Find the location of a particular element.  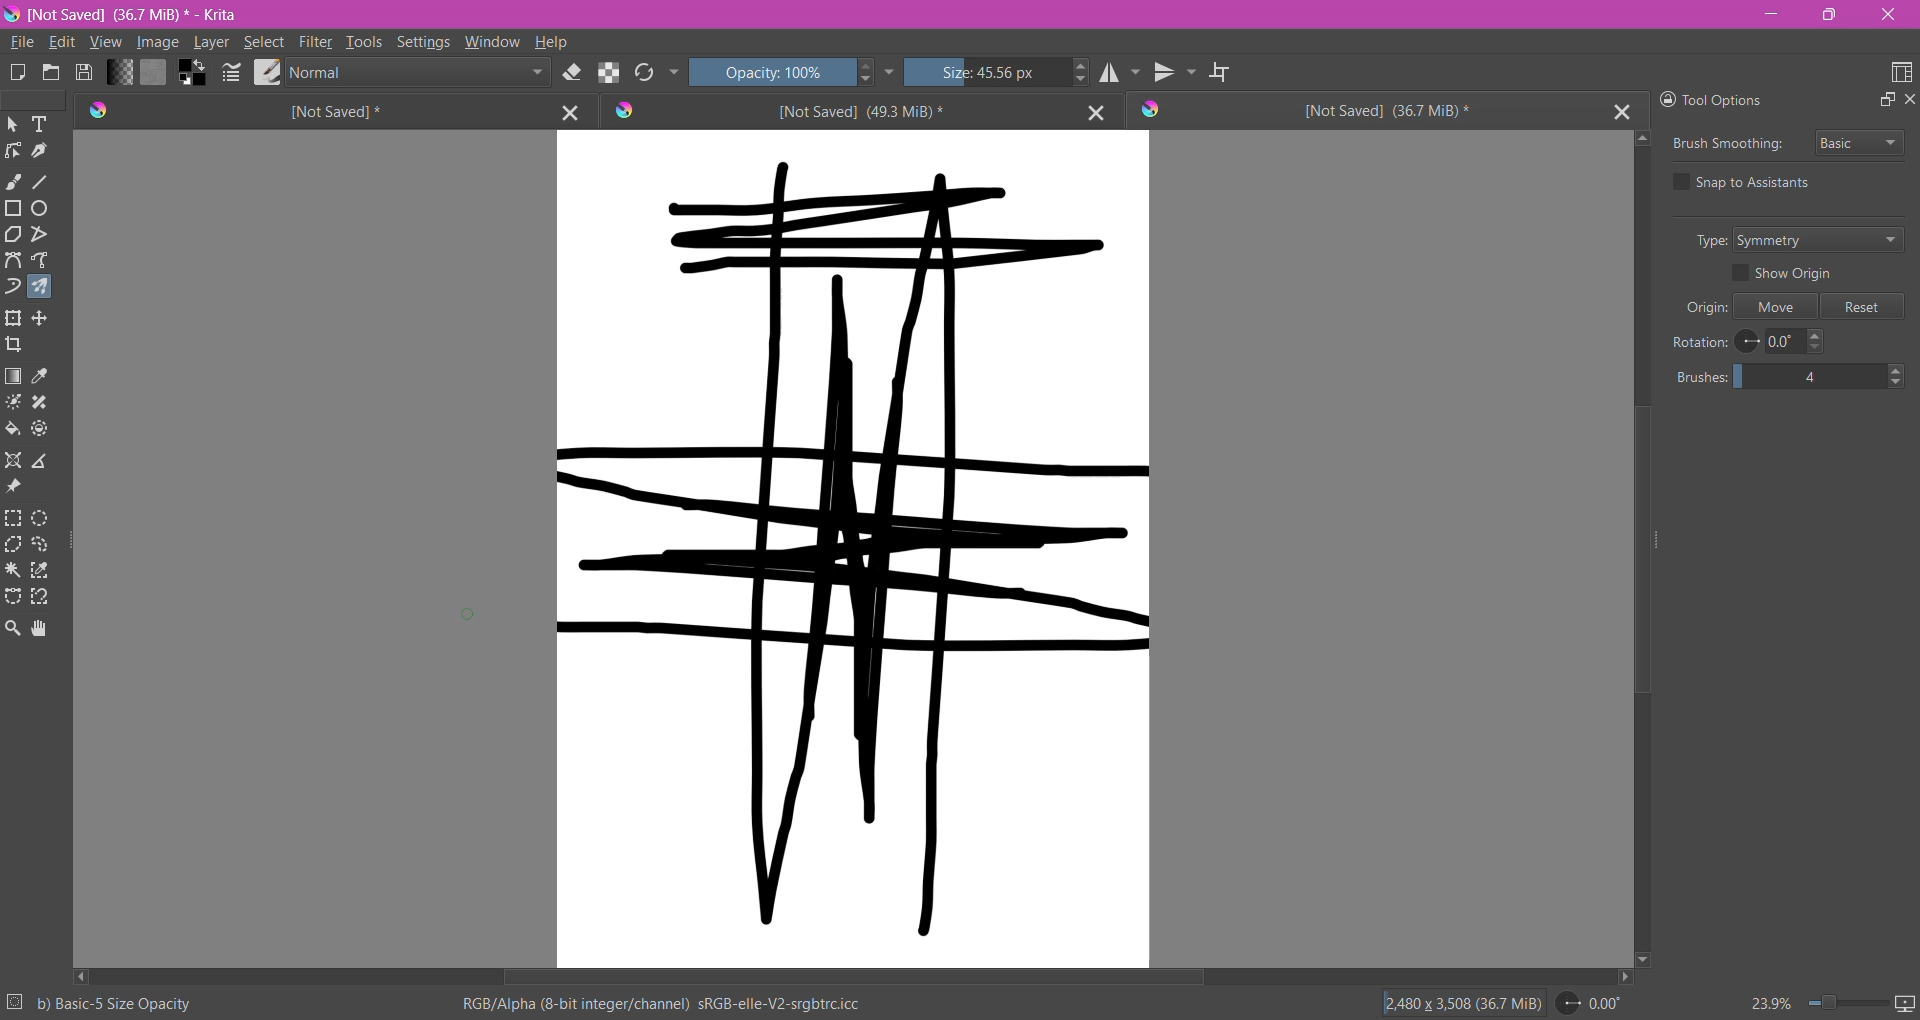

Contiguous Selection Tool is located at coordinates (15, 571).